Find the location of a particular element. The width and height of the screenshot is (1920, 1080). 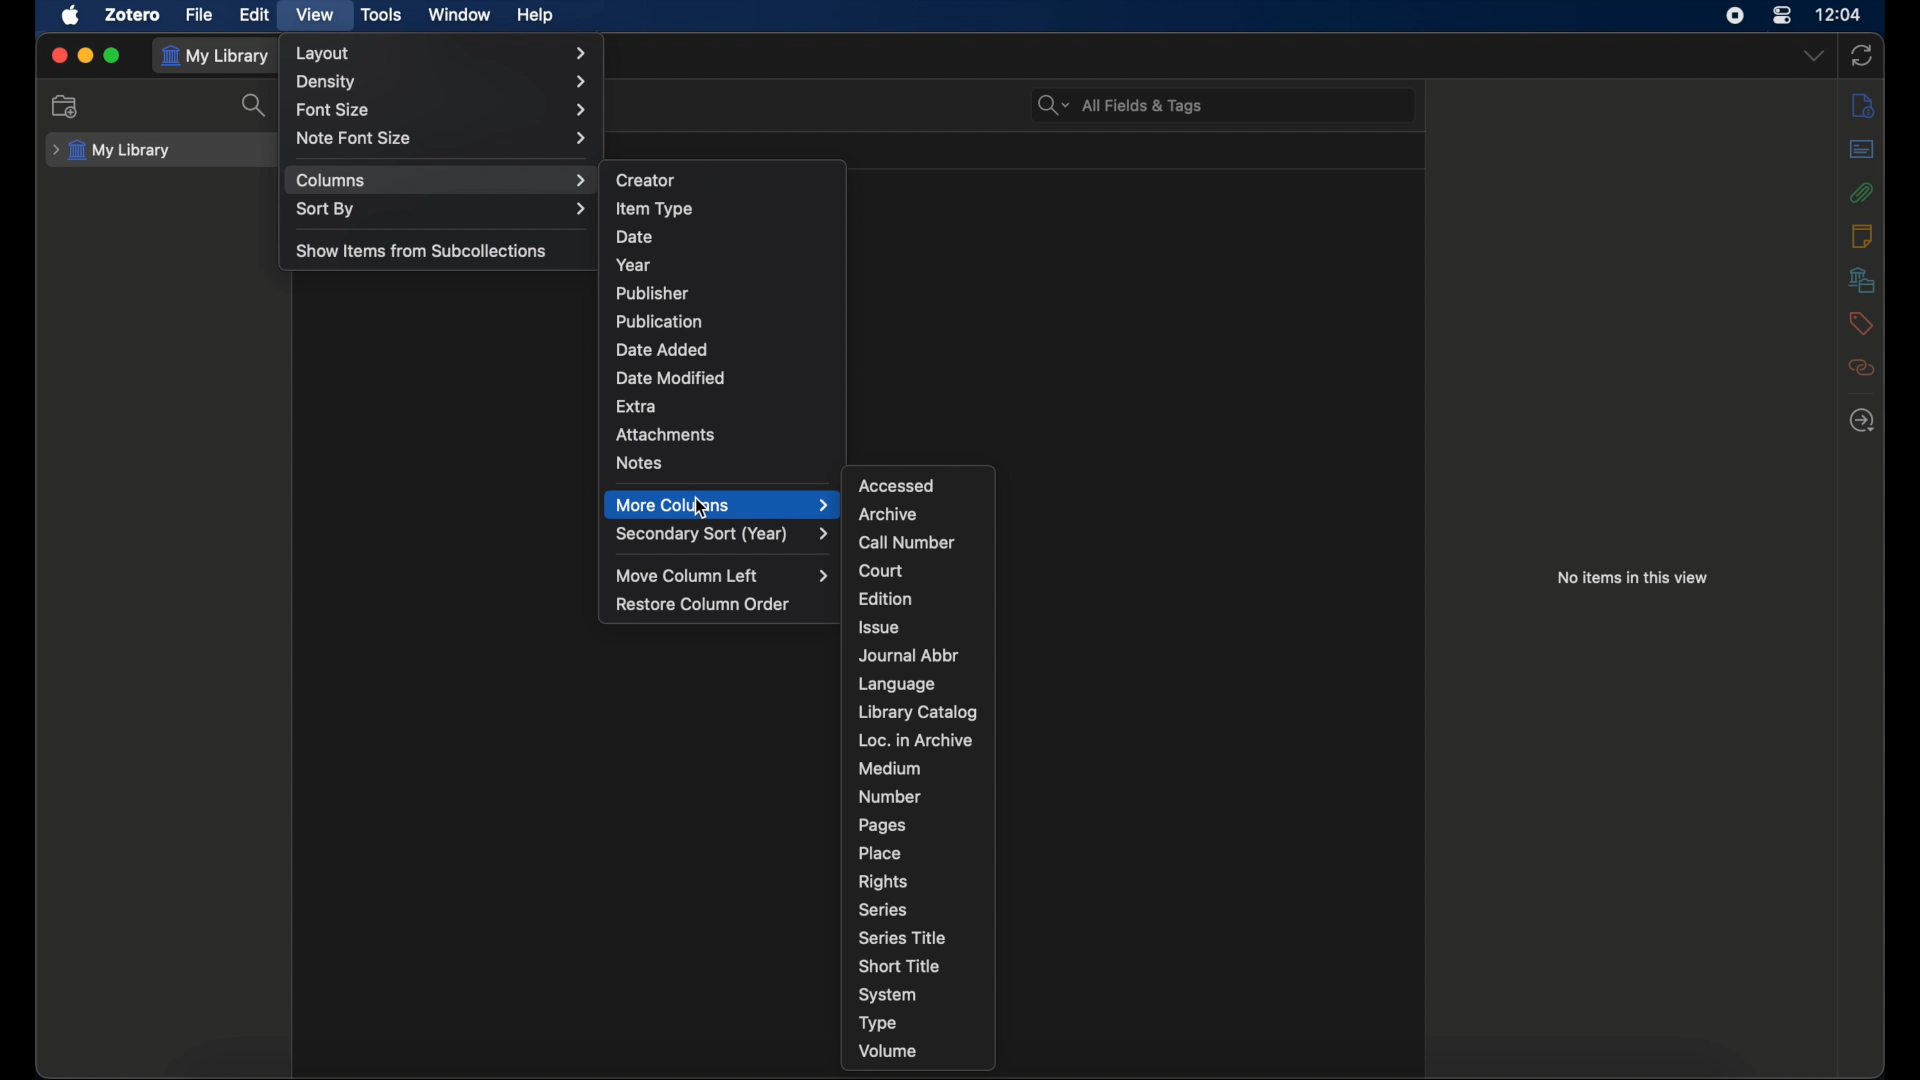

move column left is located at coordinates (720, 575).